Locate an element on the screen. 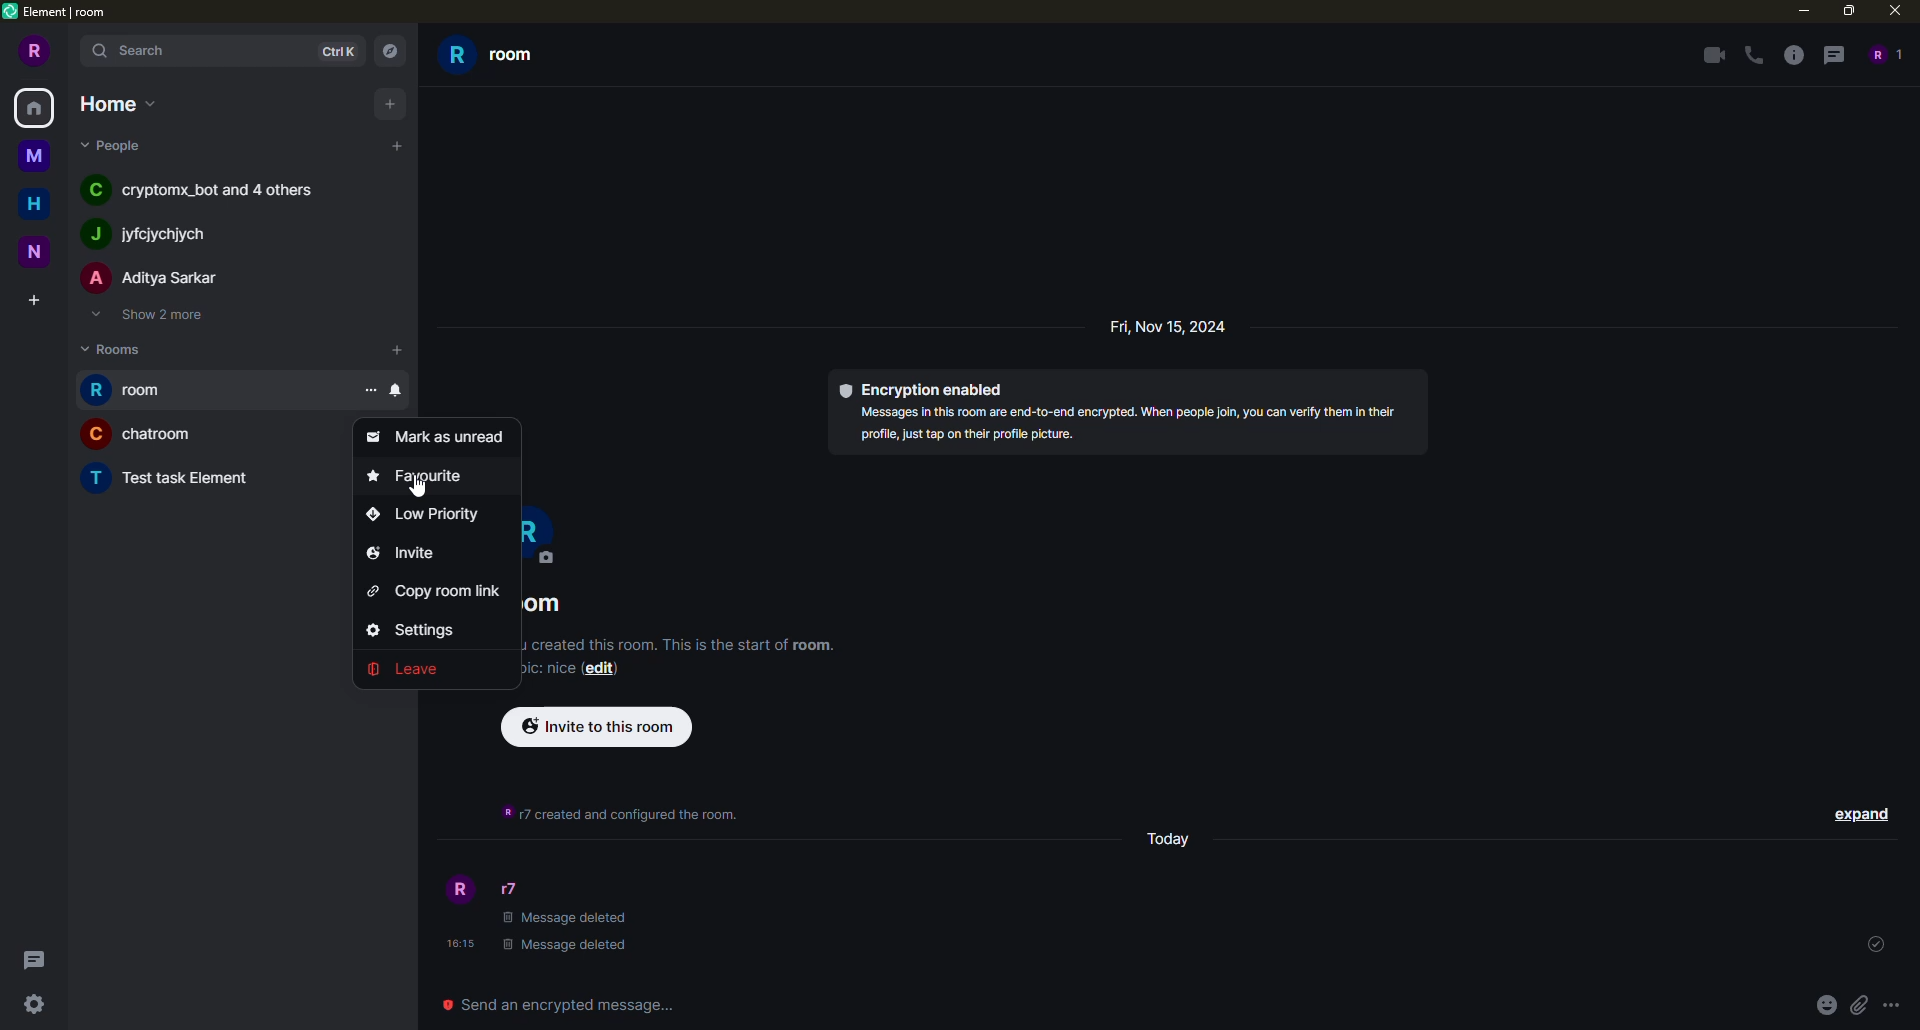 The image size is (1920, 1030). mark as unread is located at coordinates (434, 436).